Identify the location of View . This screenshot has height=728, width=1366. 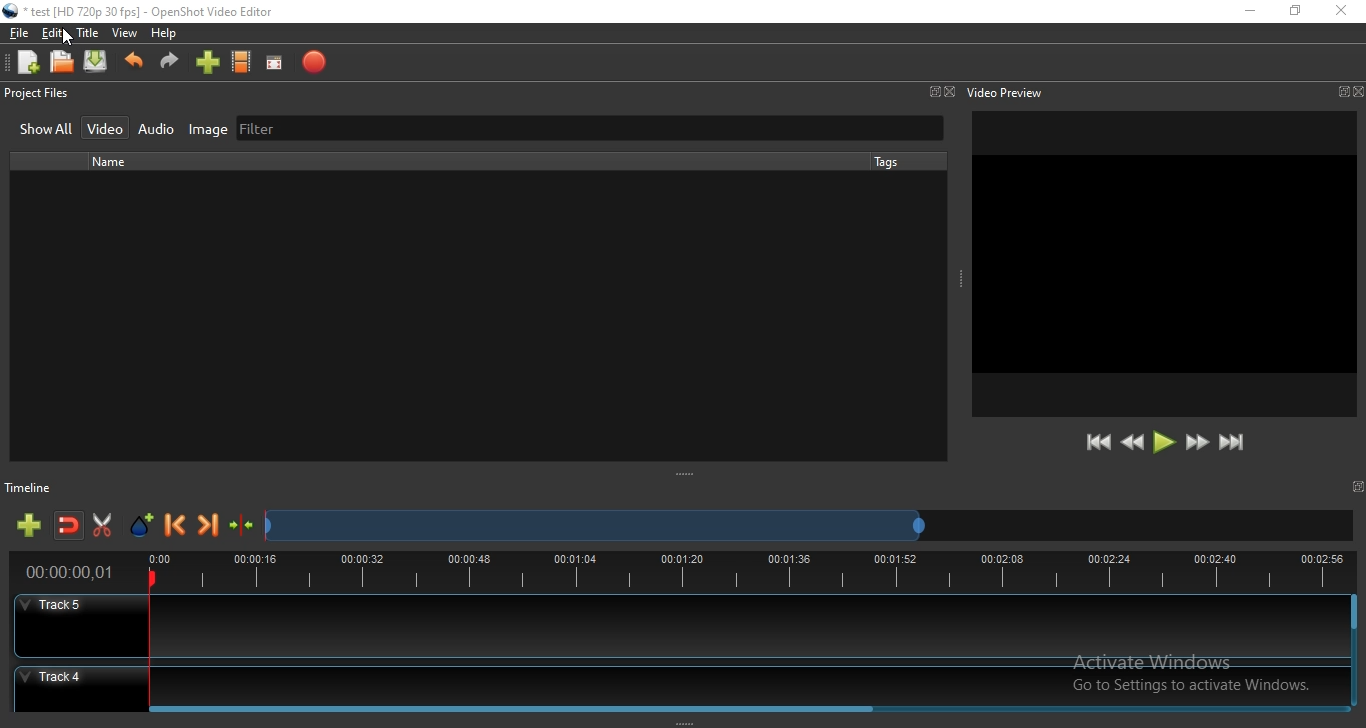
(125, 34).